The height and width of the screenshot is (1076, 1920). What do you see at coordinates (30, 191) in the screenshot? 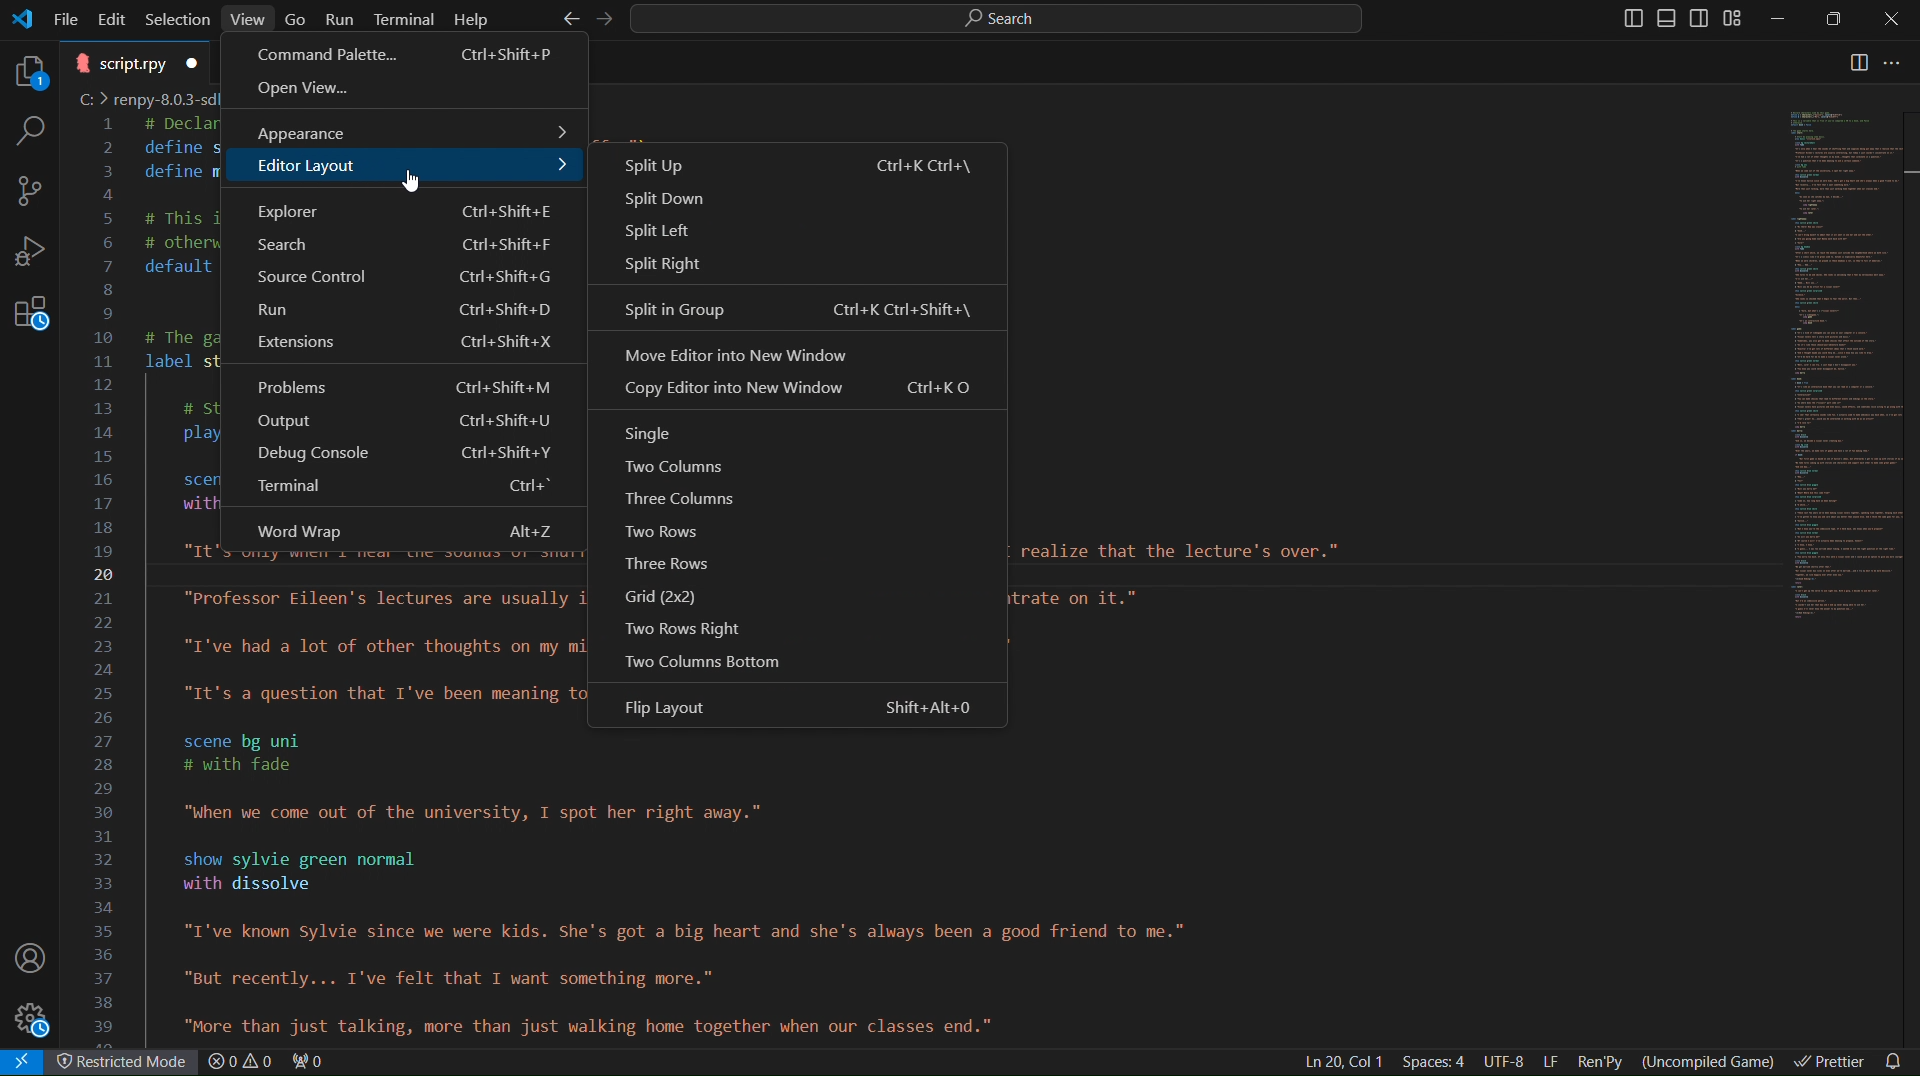
I see `Source Control` at bounding box center [30, 191].